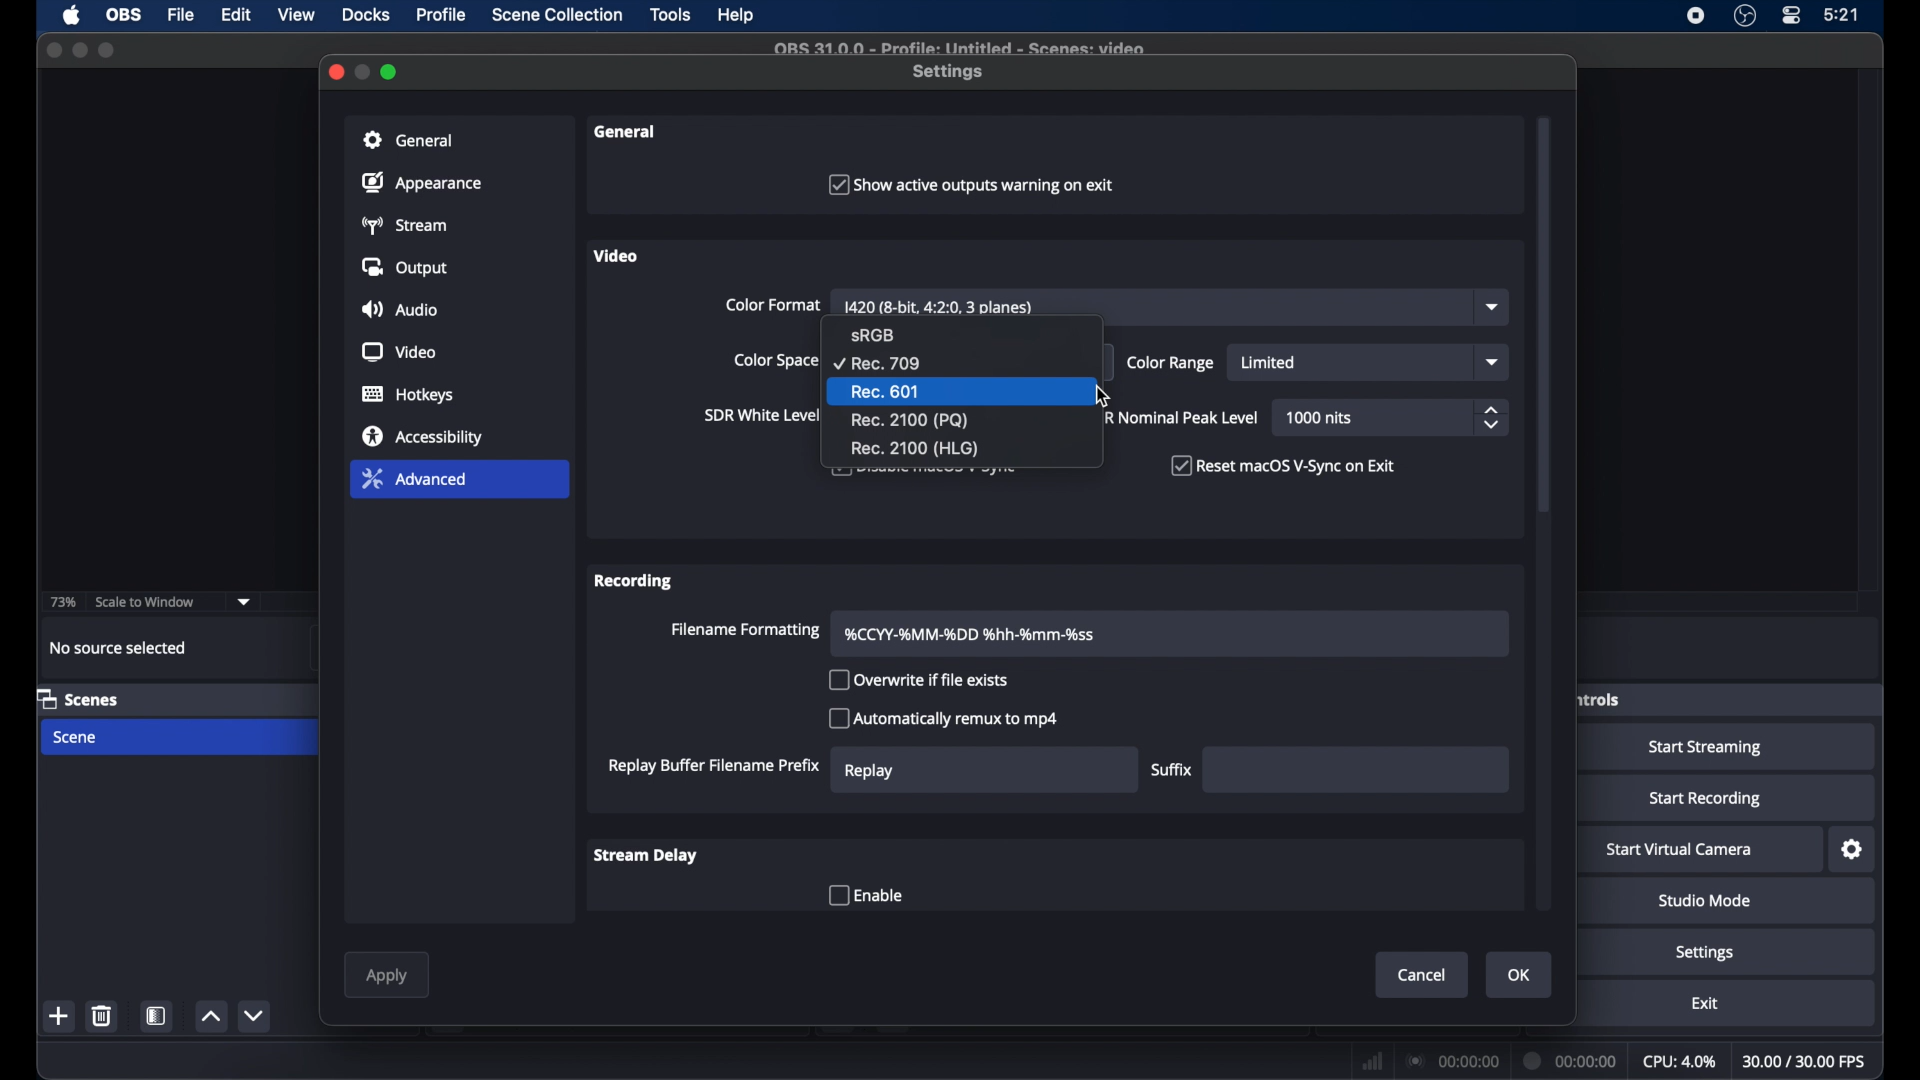  I want to click on recording, so click(635, 581).